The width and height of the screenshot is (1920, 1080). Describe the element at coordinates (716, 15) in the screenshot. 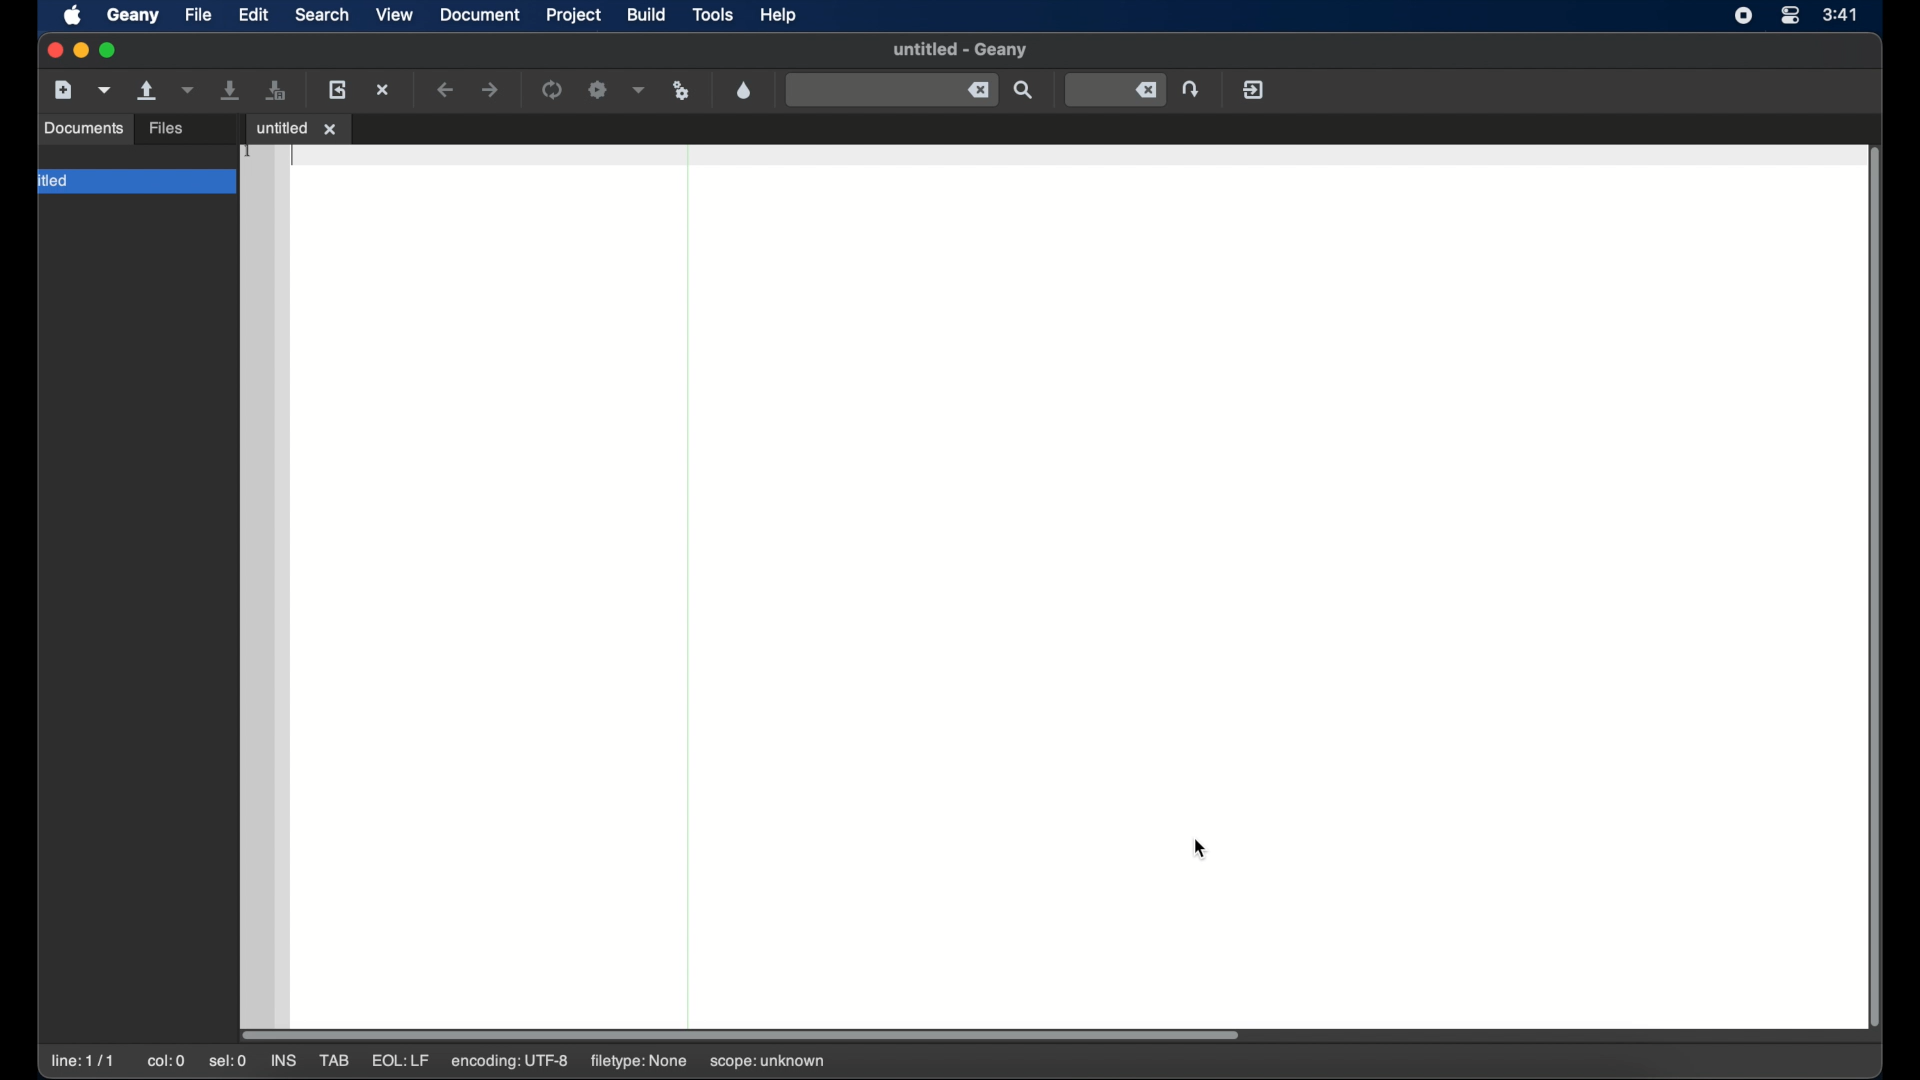

I see `tools` at that location.